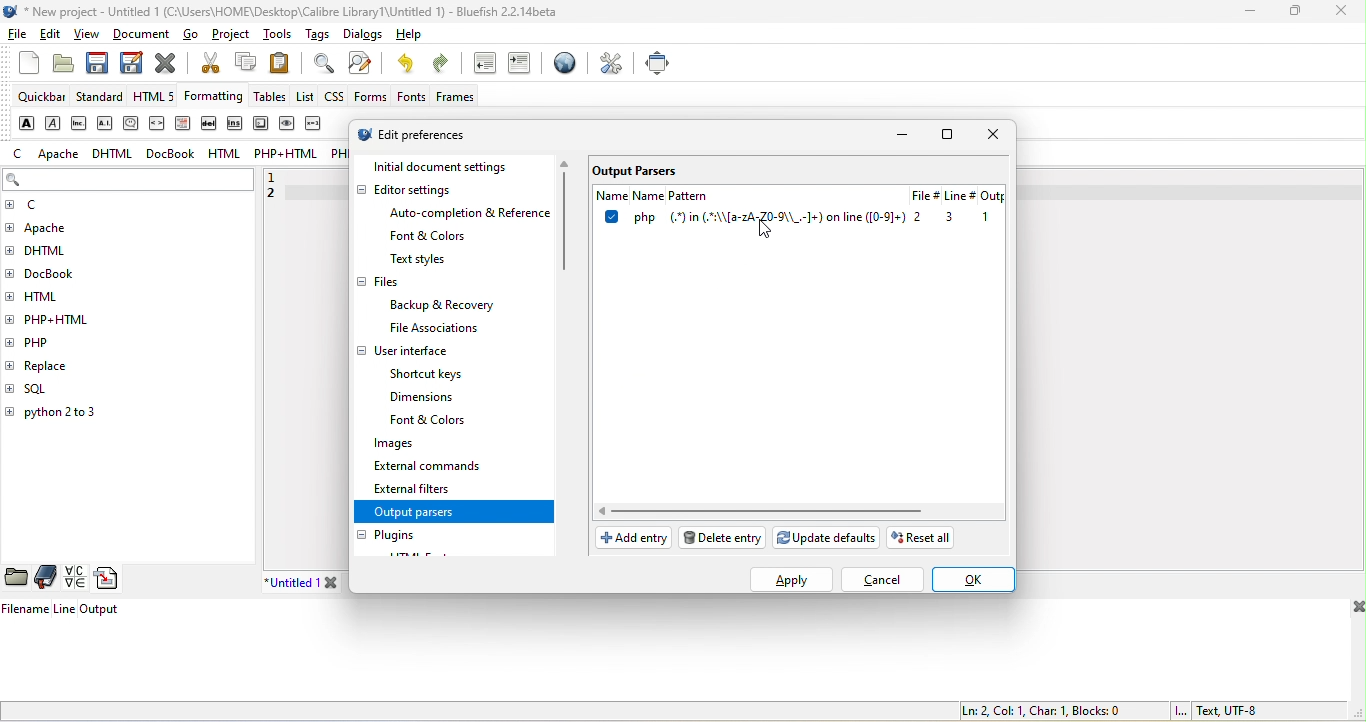 The height and width of the screenshot is (722, 1366). I want to click on close, so click(1355, 609).